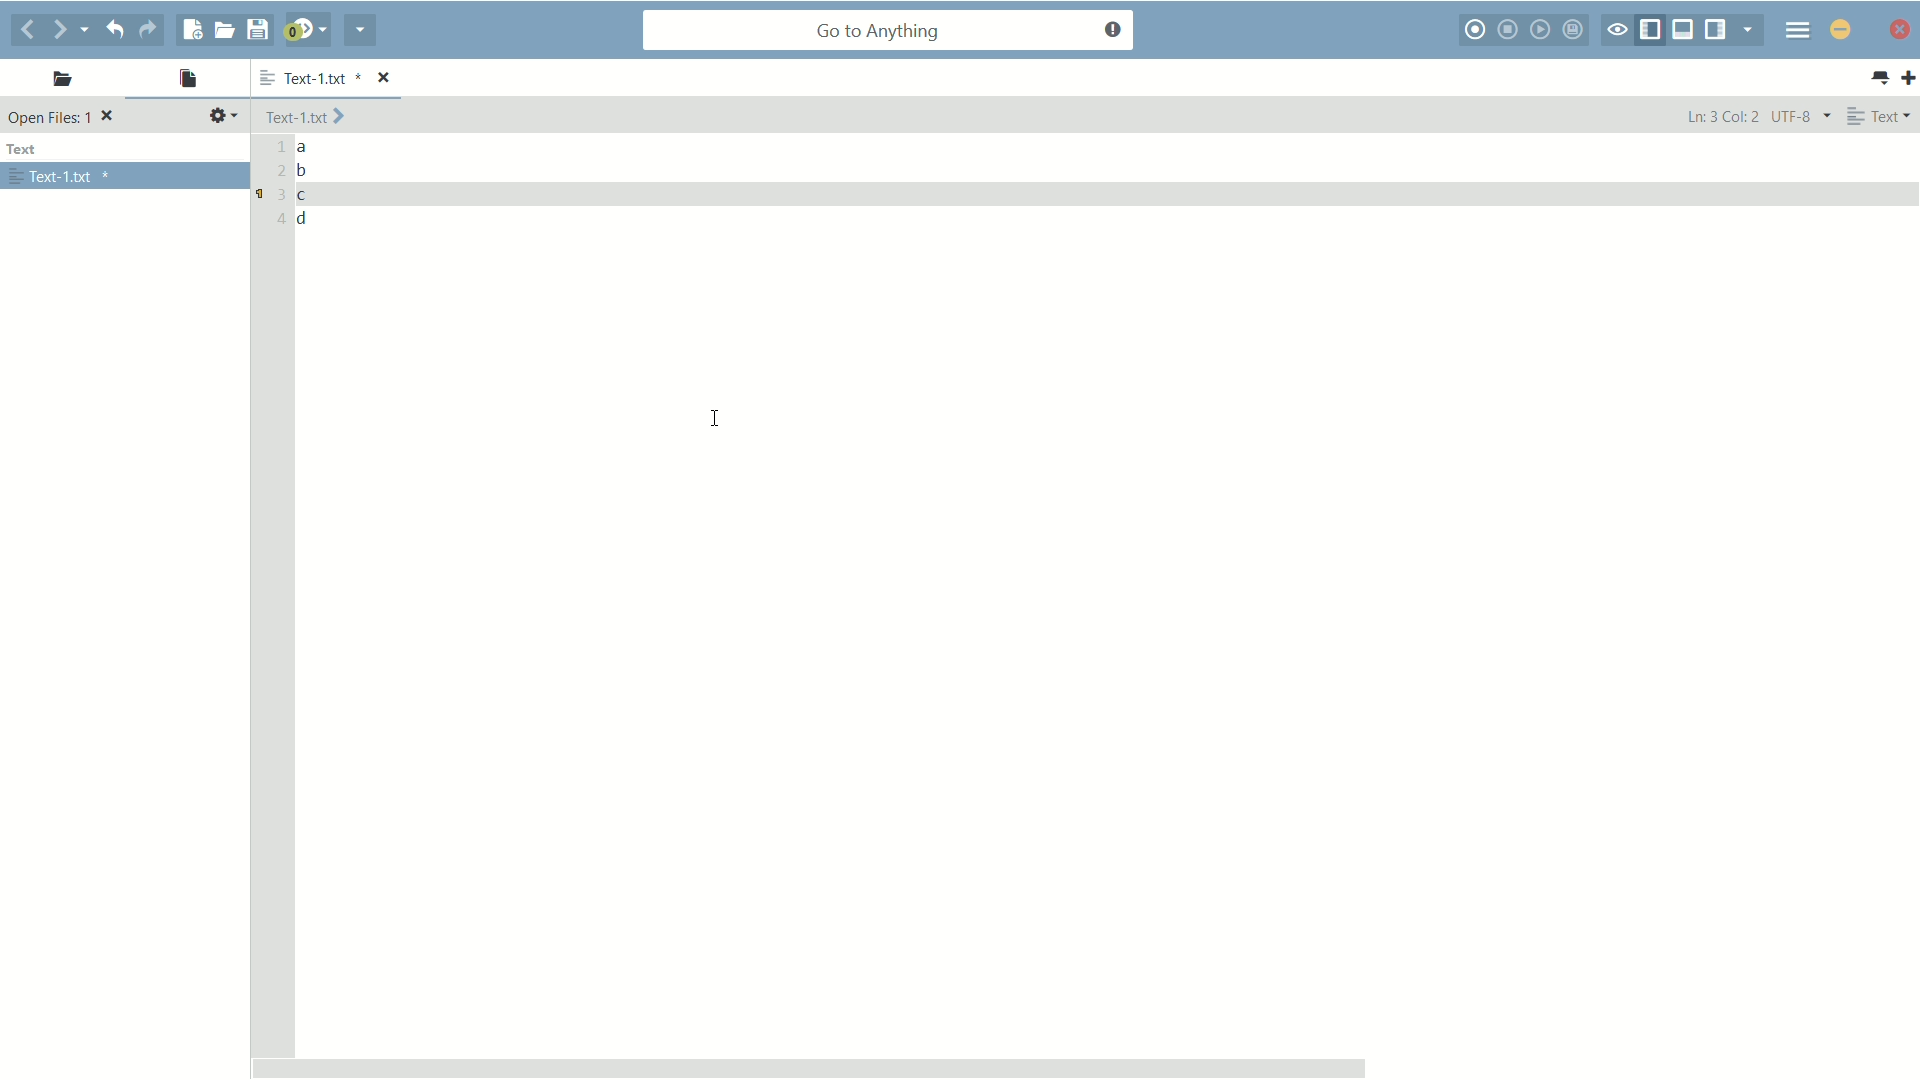 This screenshot has width=1920, height=1080. What do you see at coordinates (359, 32) in the screenshot?
I see `share current file` at bounding box center [359, 32].